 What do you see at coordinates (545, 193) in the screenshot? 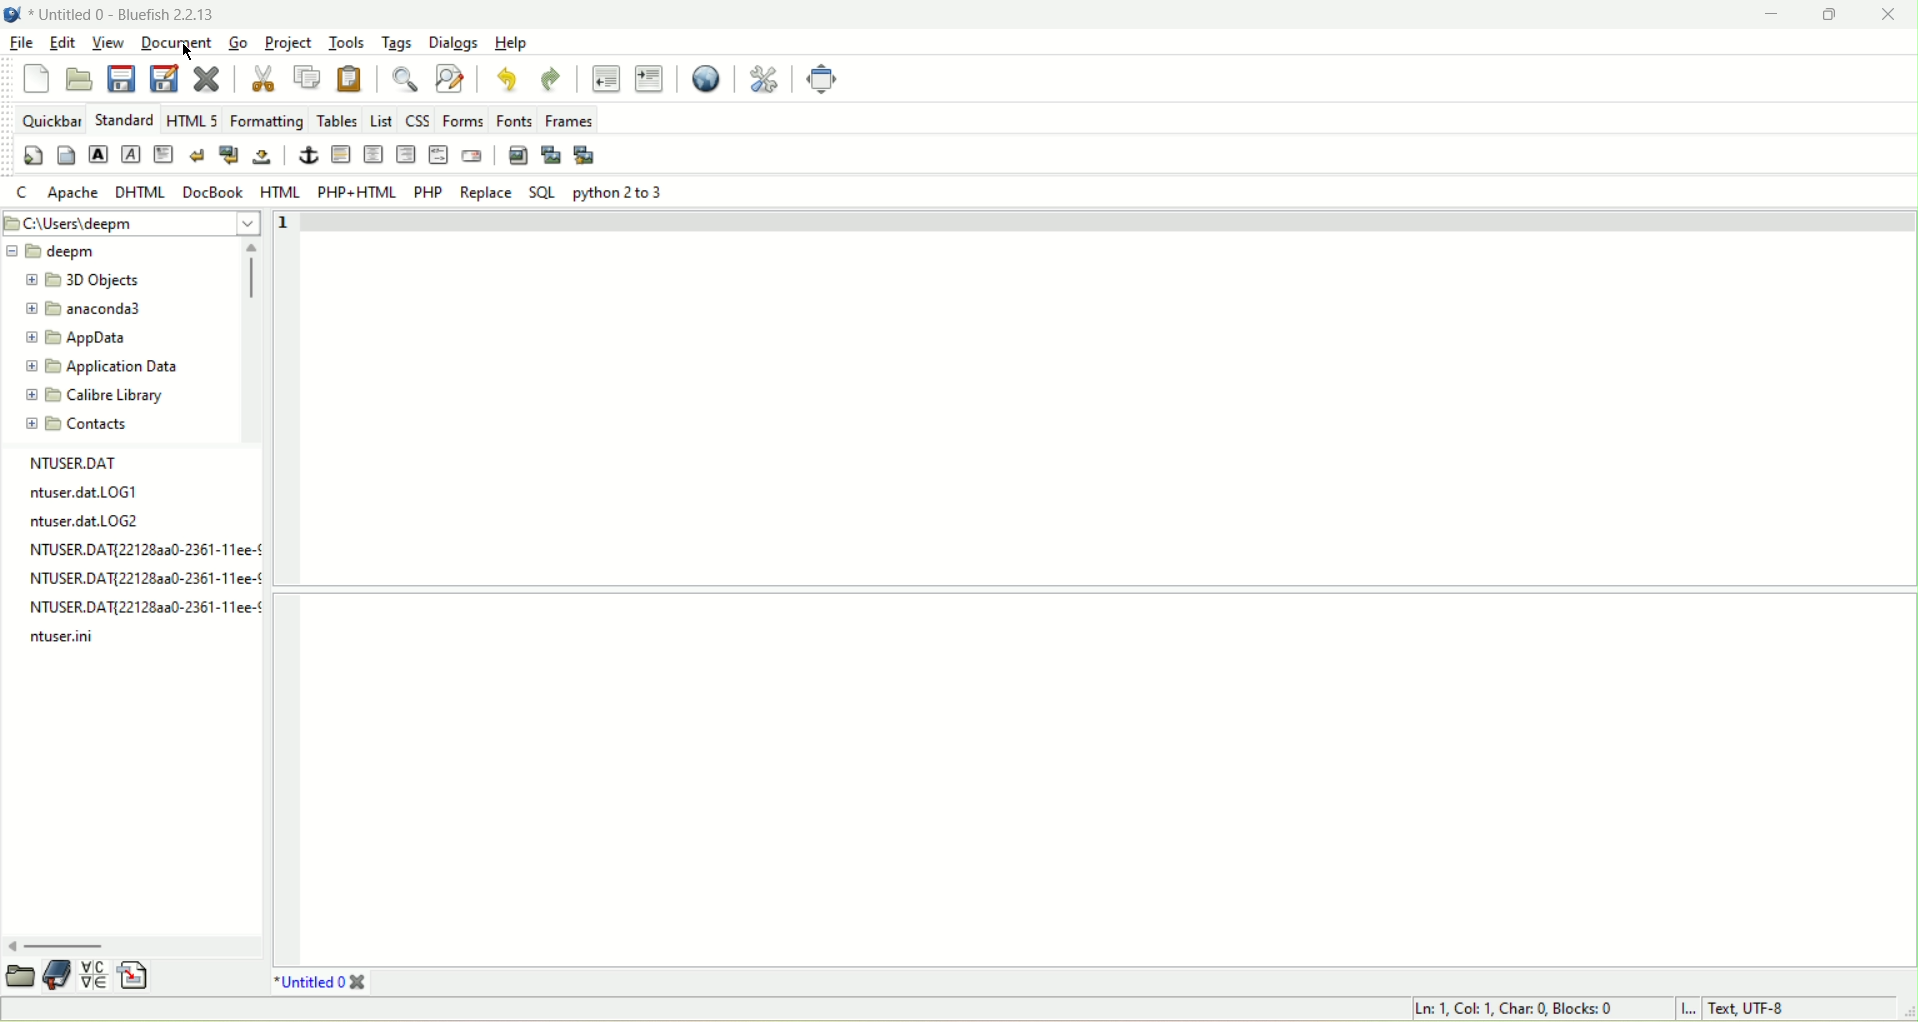
I see `SQL` at bounding box center [545, 193].